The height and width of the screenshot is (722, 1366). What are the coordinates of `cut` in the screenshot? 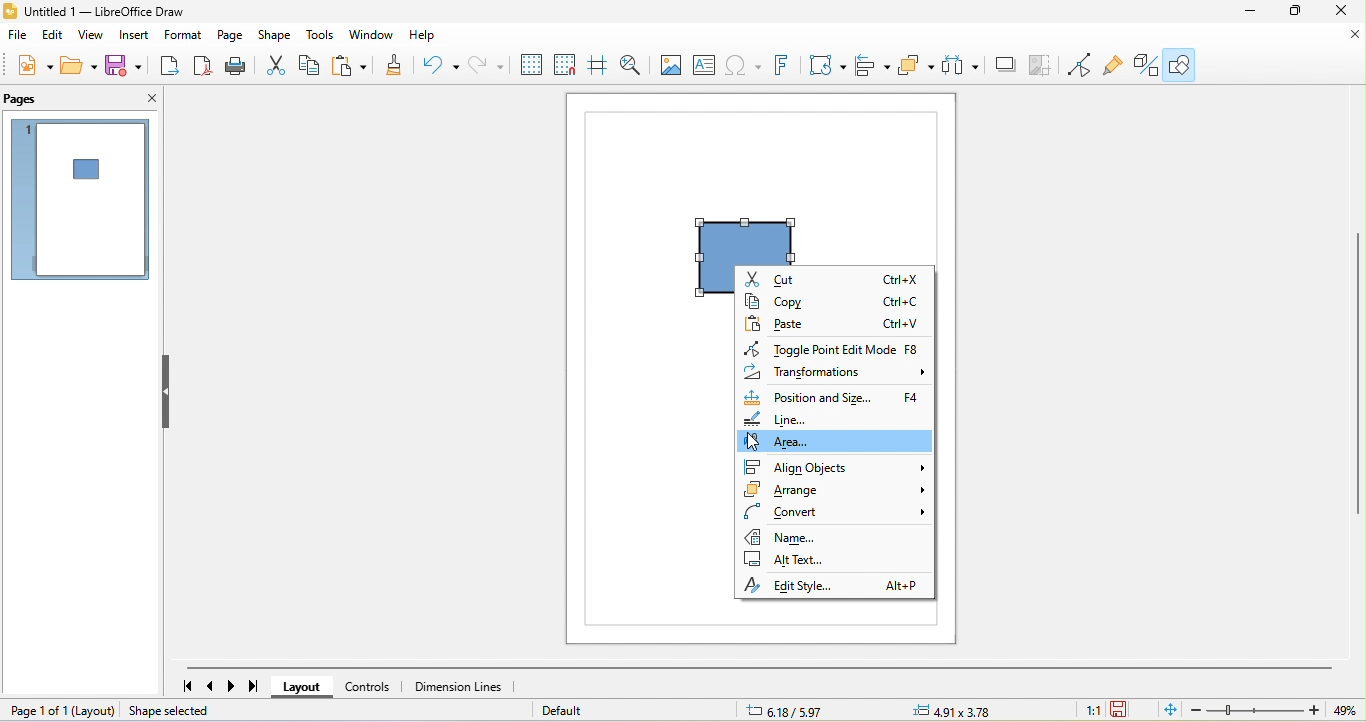 It's located at (275, 68).